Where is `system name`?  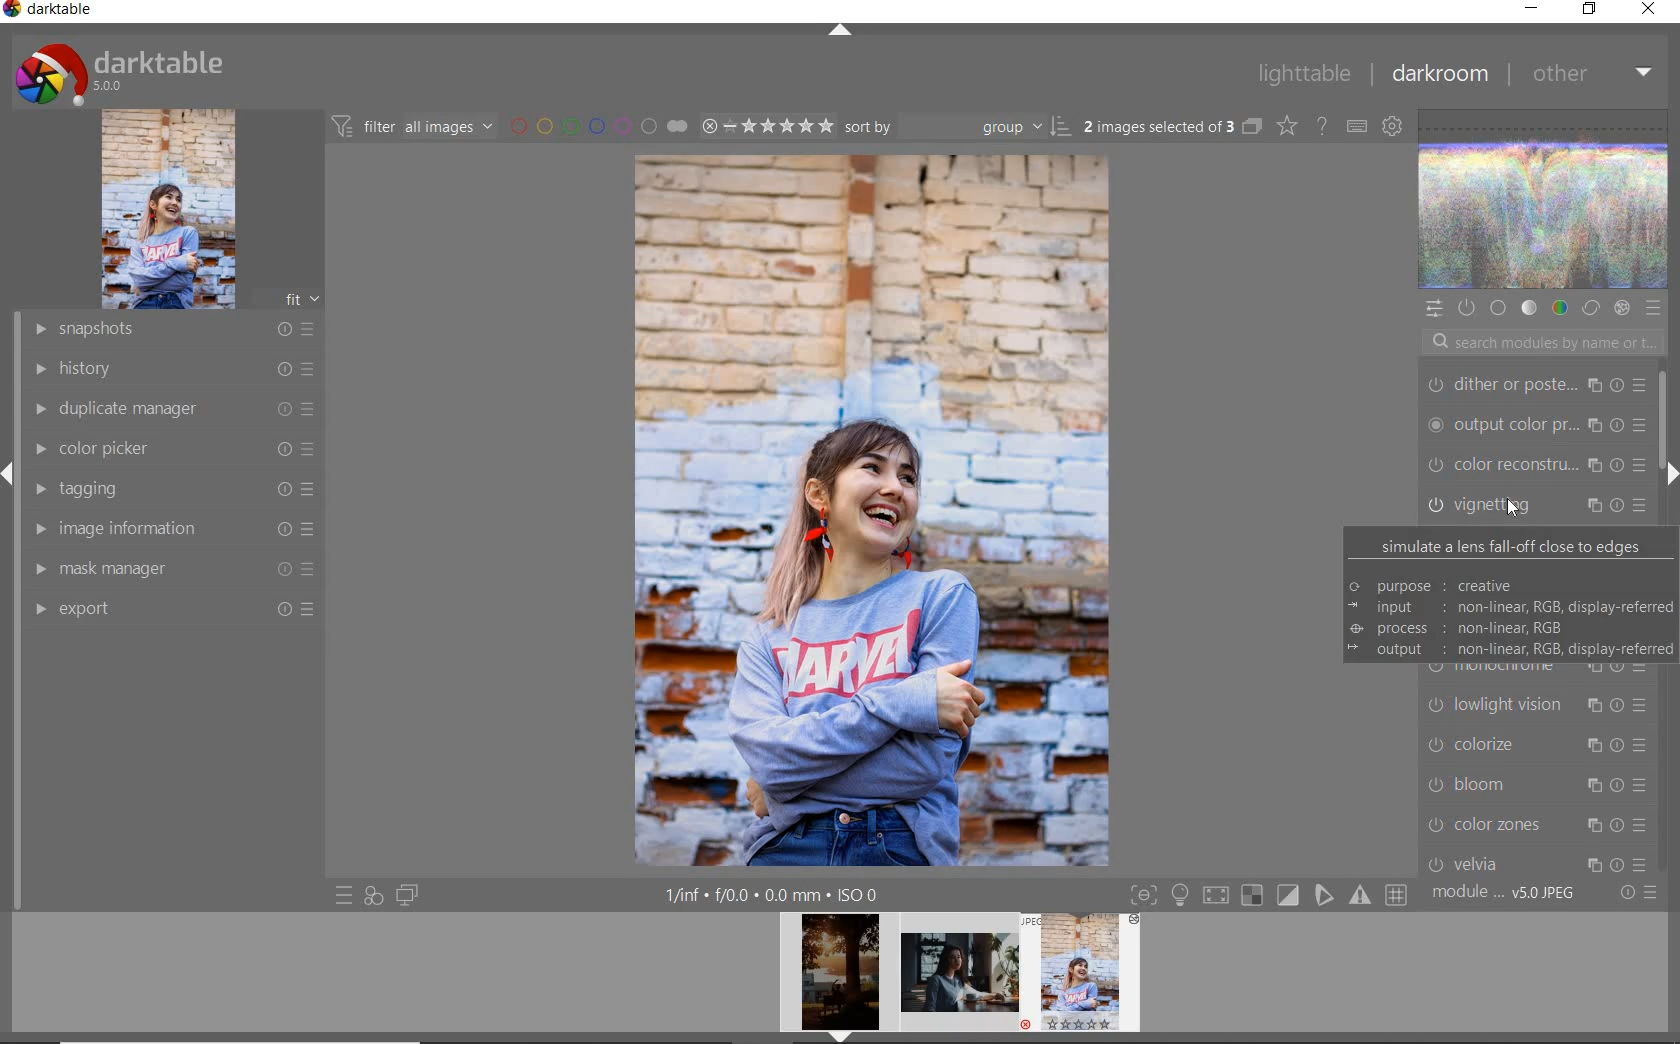 system name is located at coordinates (49, 12).